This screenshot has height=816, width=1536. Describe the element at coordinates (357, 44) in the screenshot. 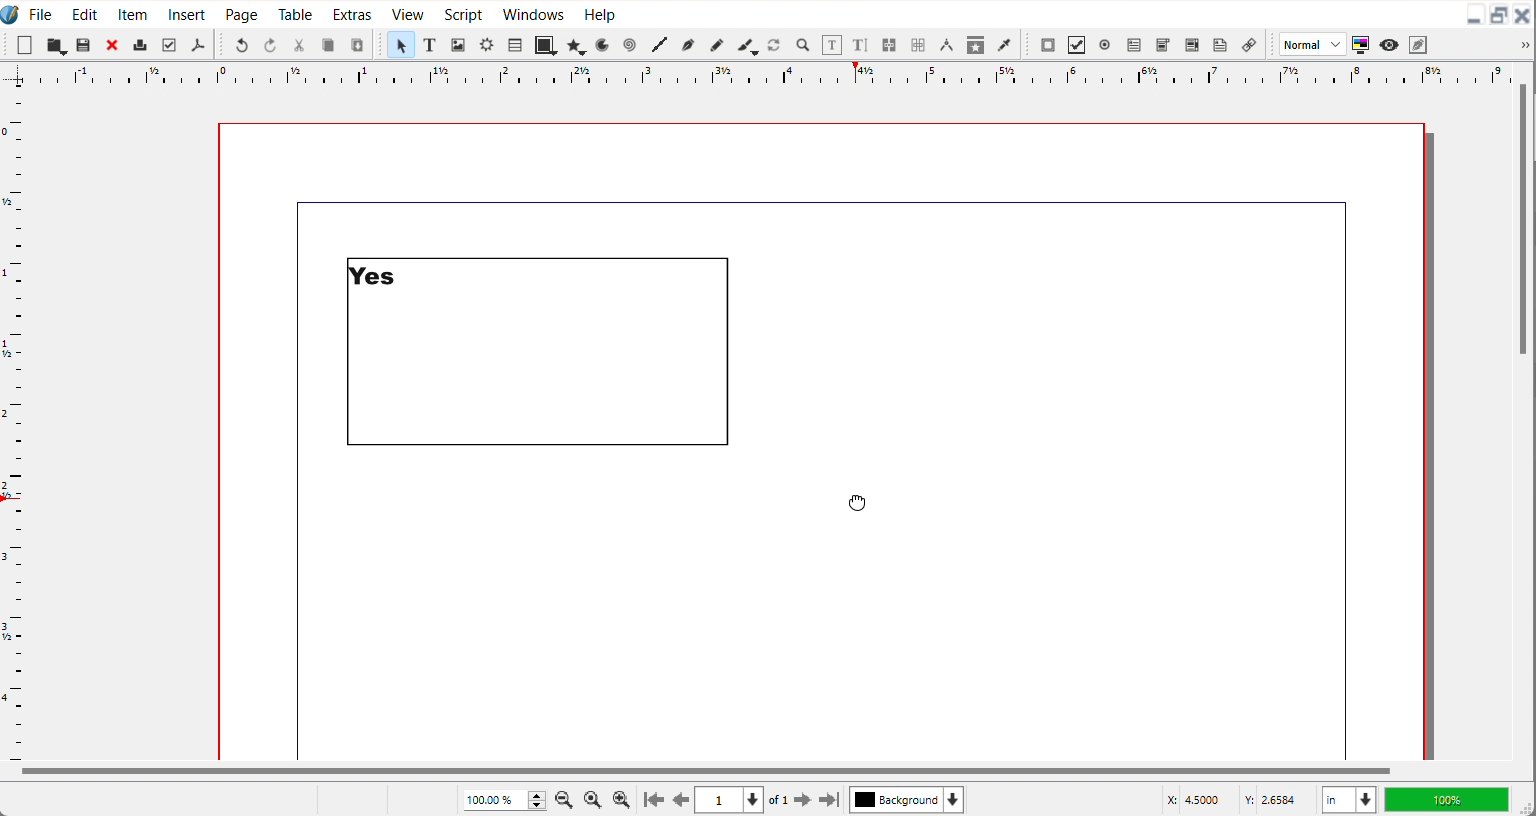

I see `Paste` at that location.